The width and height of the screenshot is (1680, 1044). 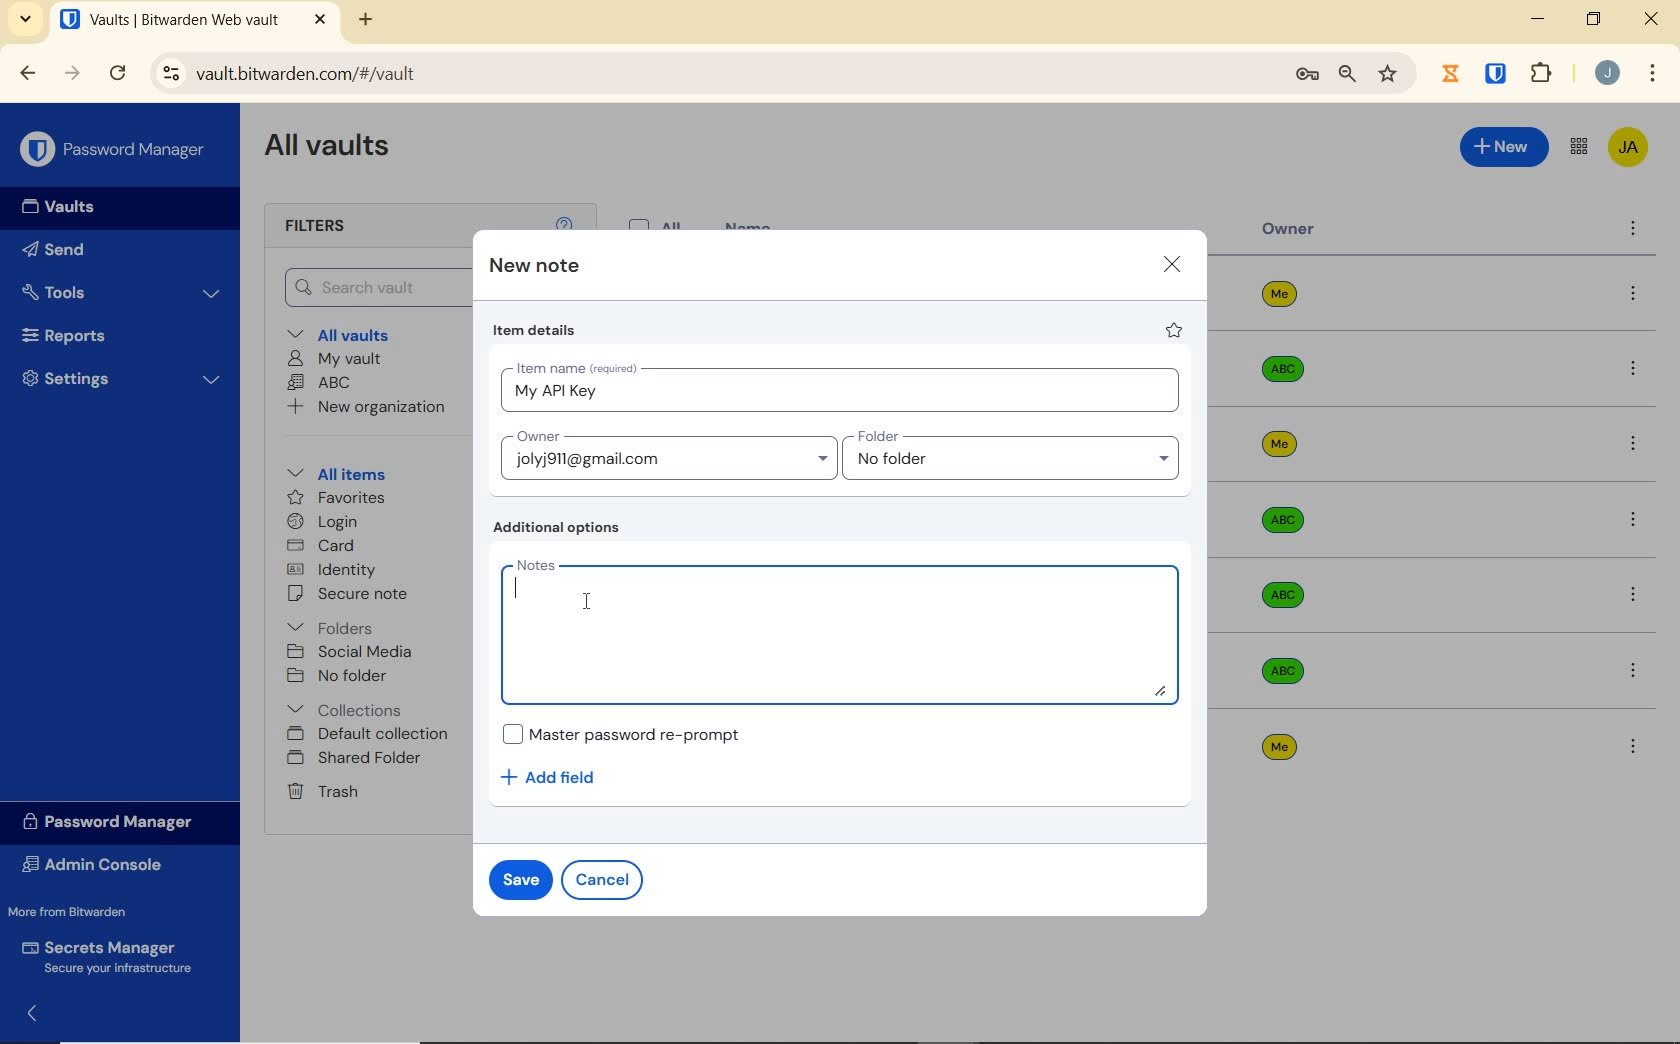 What do you see at coordinates (1503, 147) in the screenshot?
I see `New` at bounding box center [1503, 147].